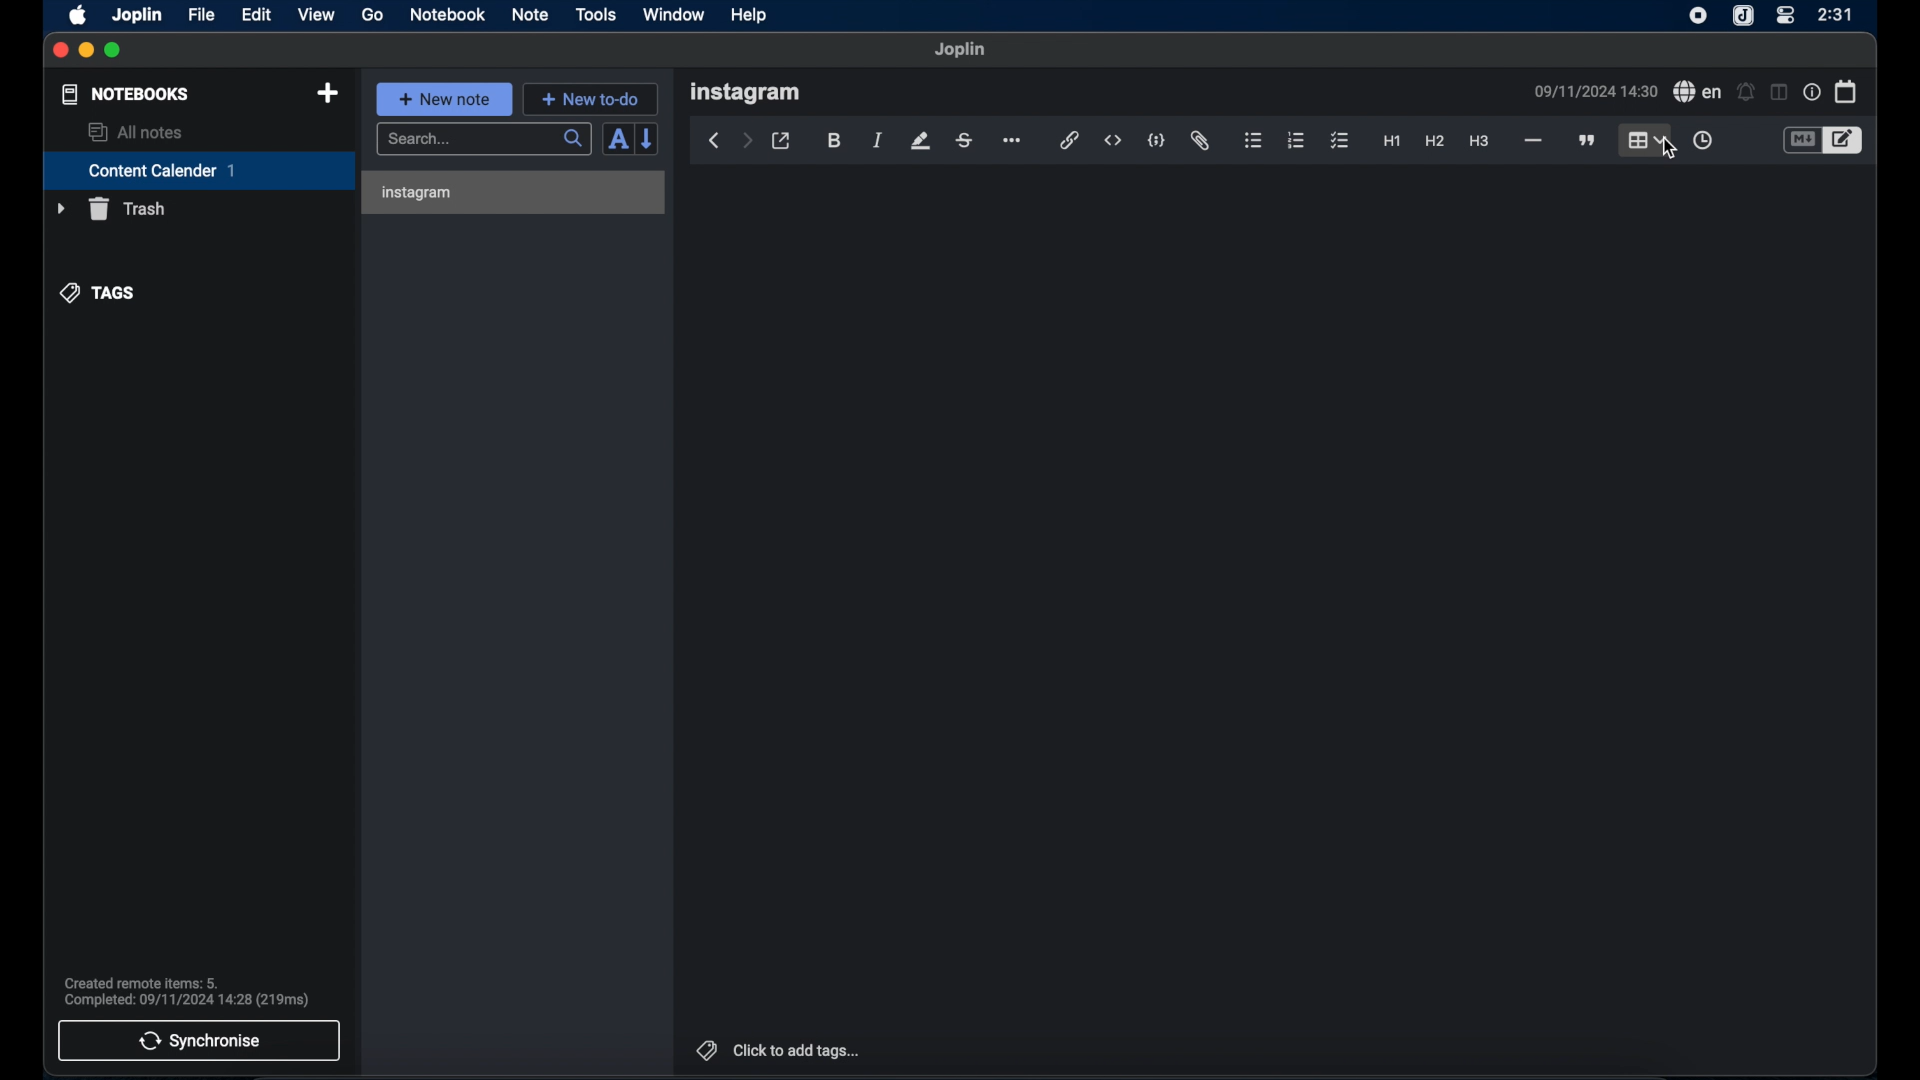 Image resolution: width=1920 pixels, height=1080 pixels. What do you see at coordinates (1392, 142) in the screenshot?
I see `heading 1` at bounding box center [1392, 142].